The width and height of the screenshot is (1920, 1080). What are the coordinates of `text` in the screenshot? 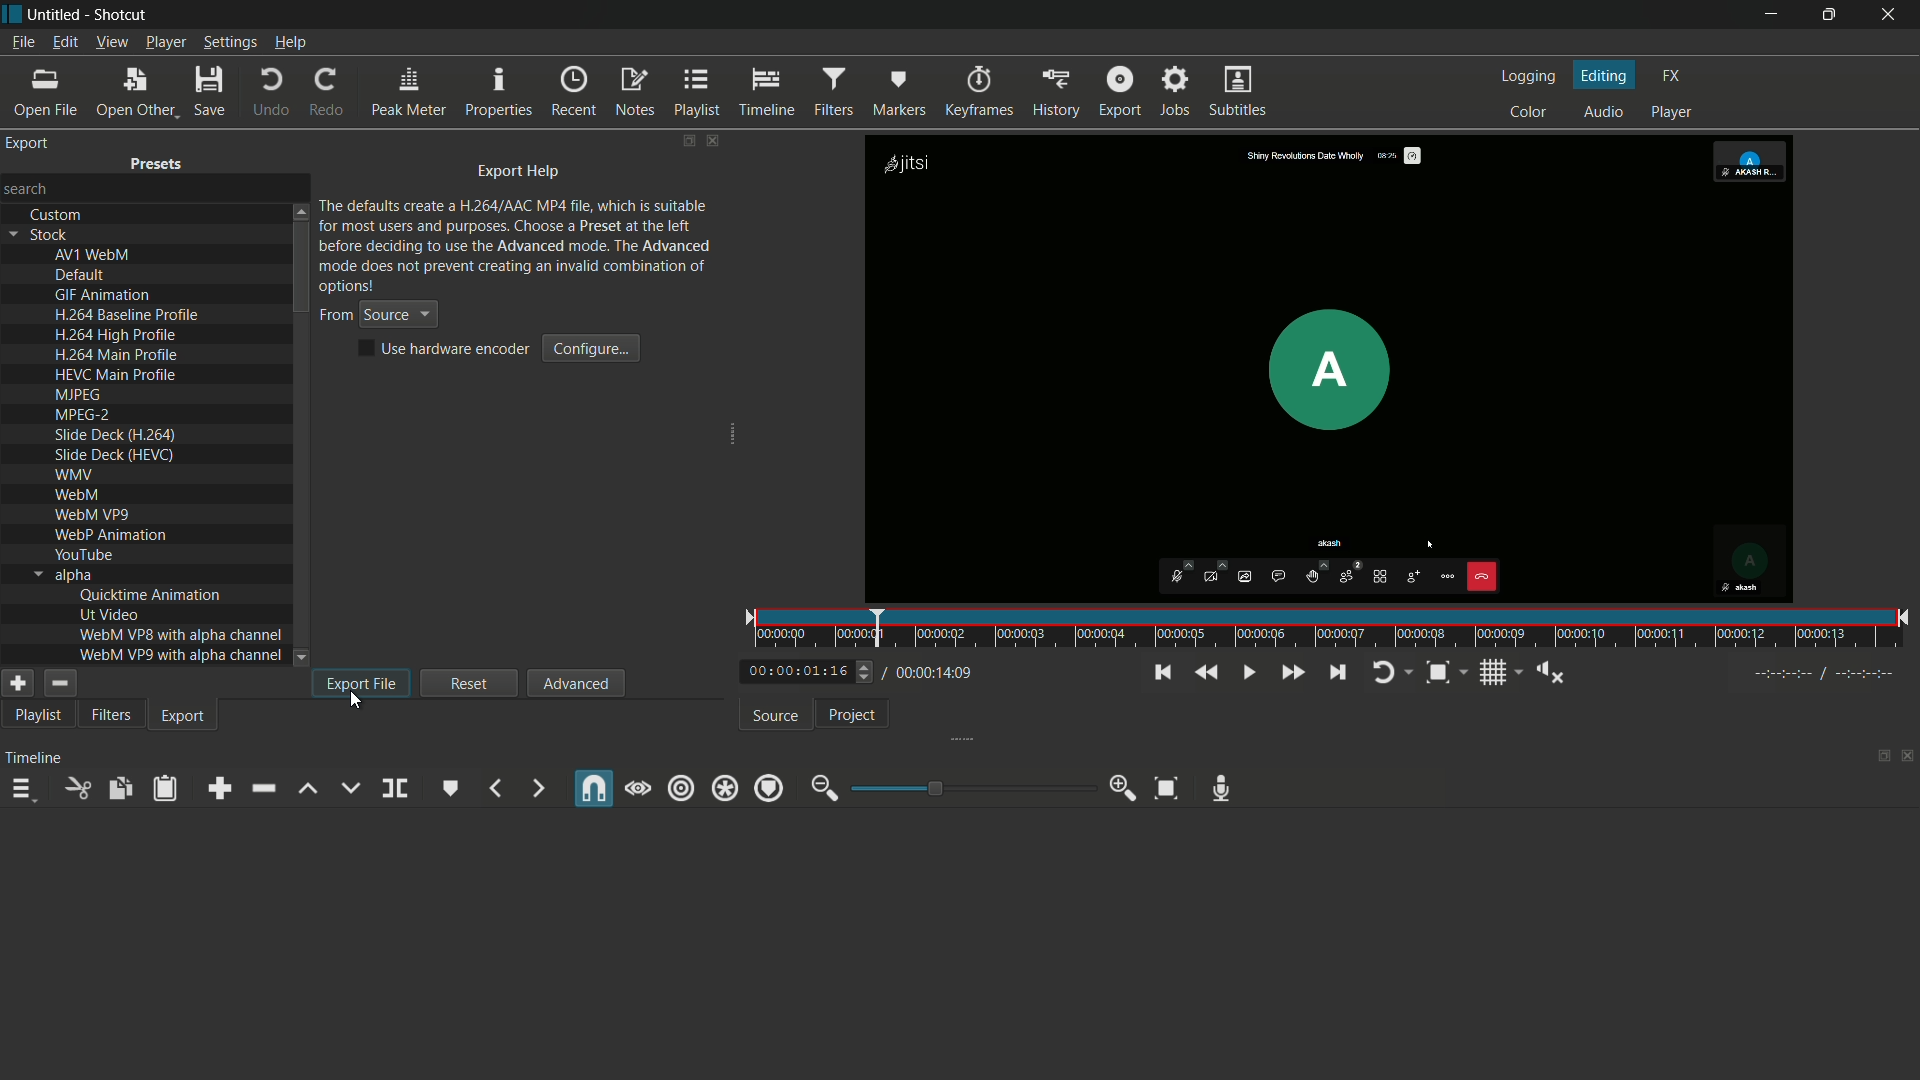 It's located at (114, 454).